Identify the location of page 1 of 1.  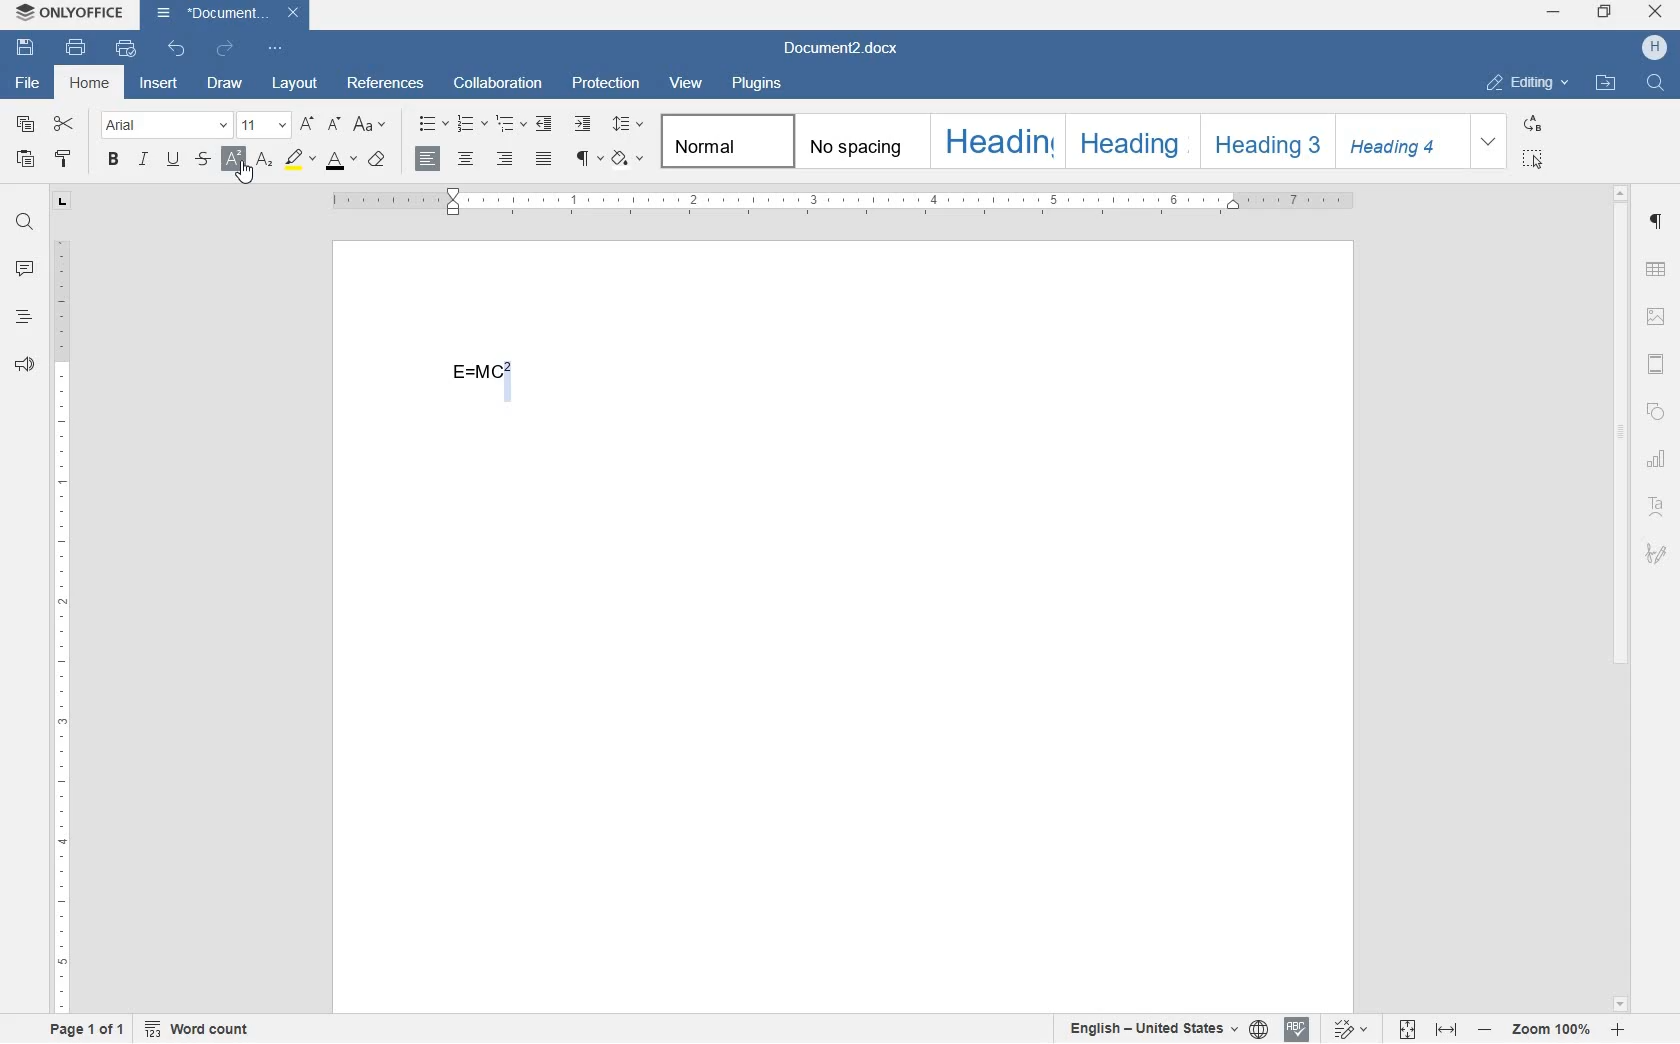
(91, 1032).